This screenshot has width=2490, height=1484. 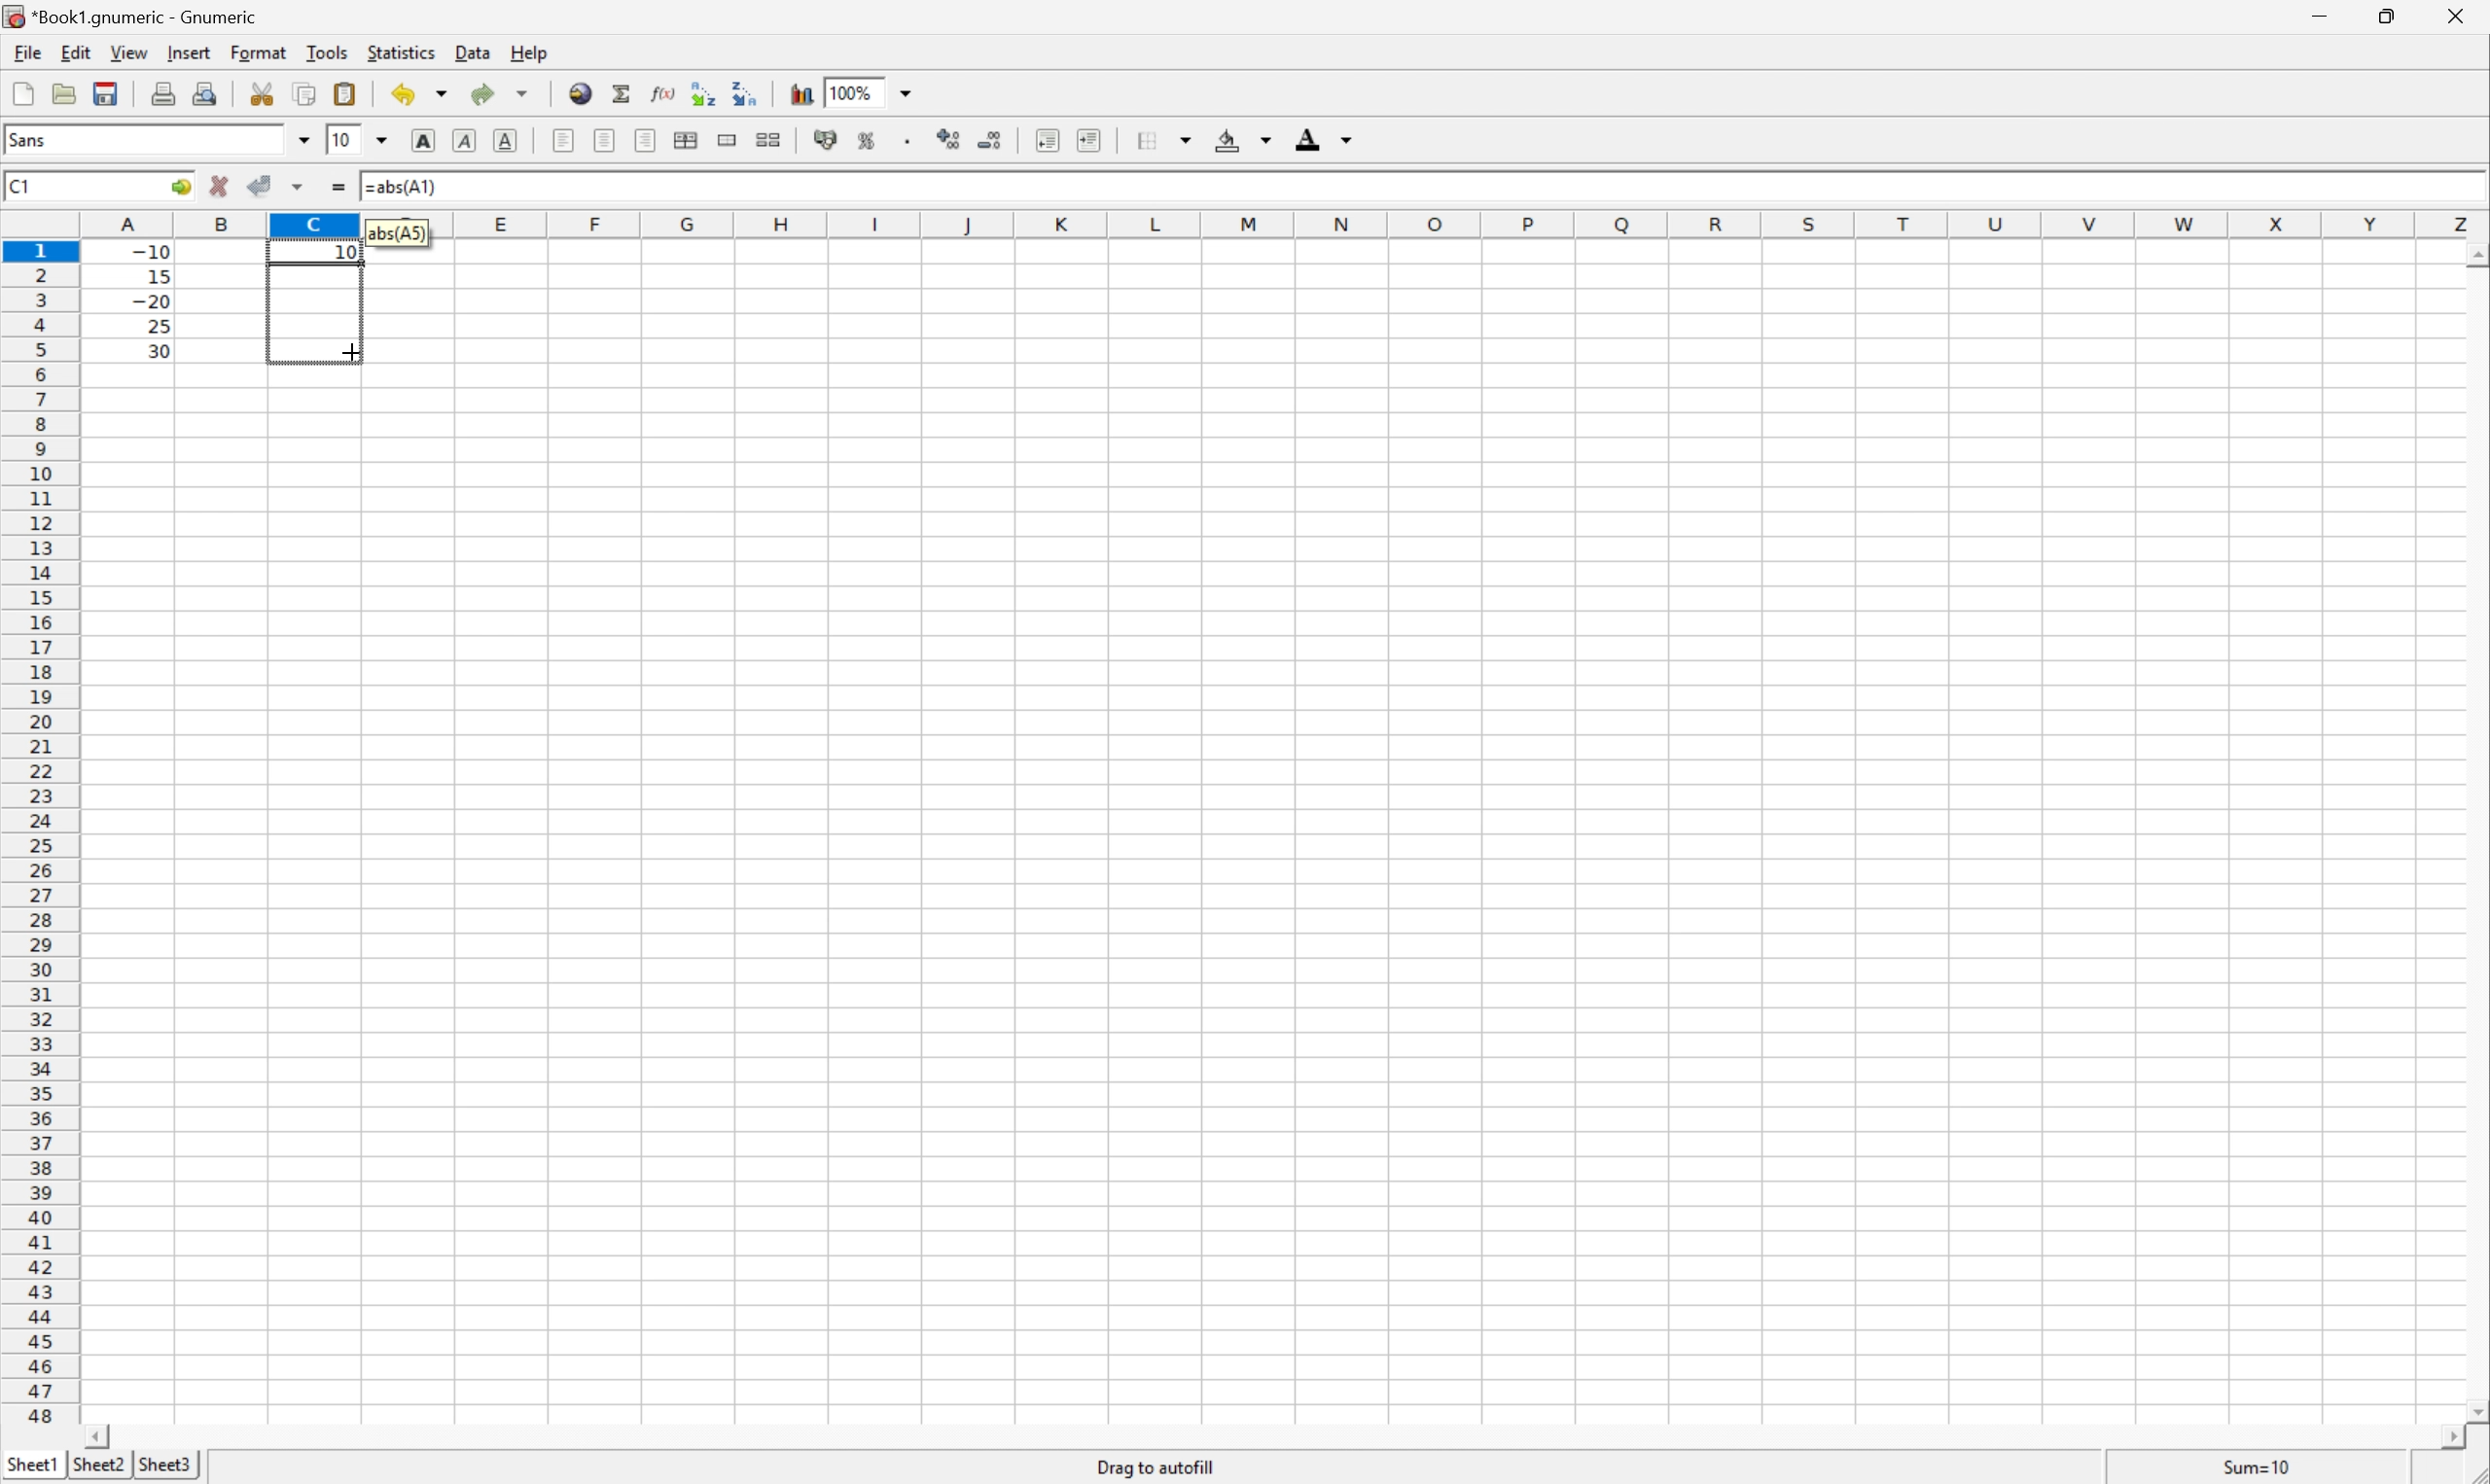 I want to click on 15, so click(x=153, y=273).